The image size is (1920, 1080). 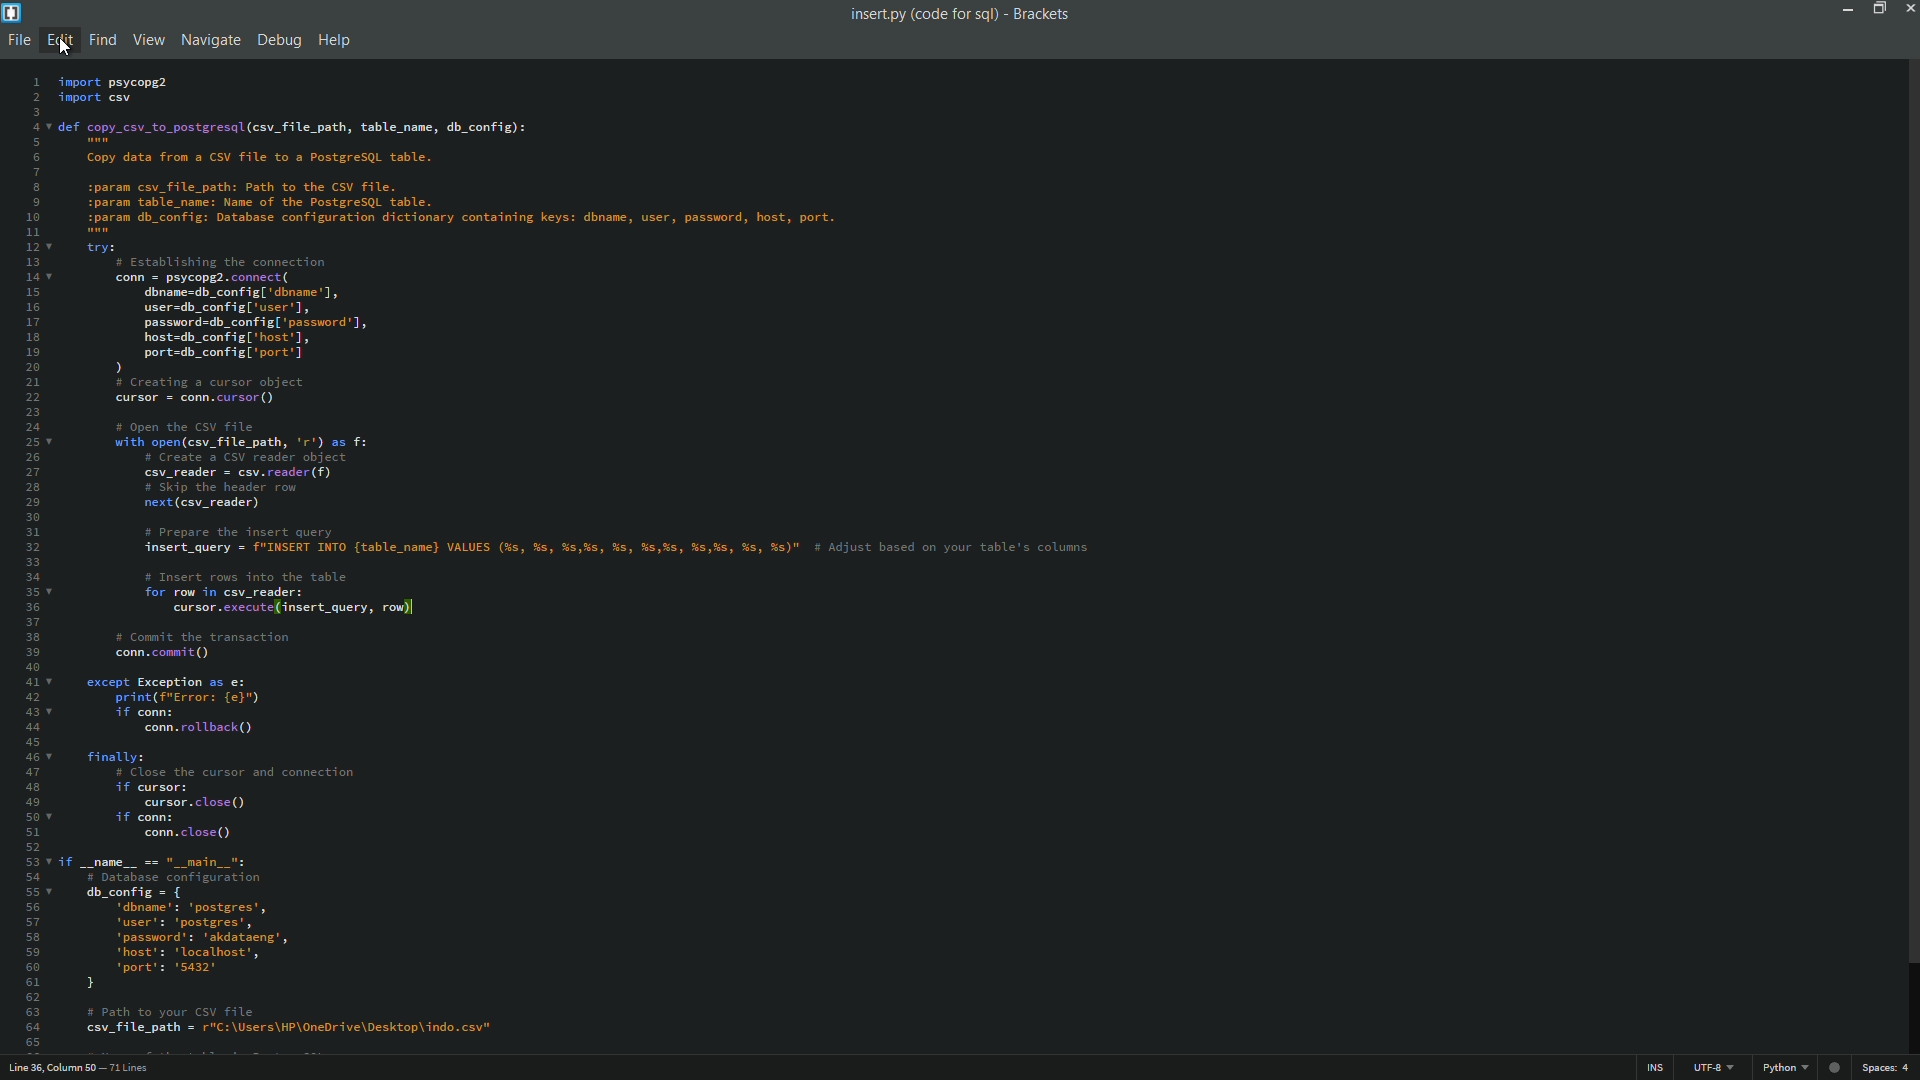 I want to click on insert.py (code for sql) - Brackets., so click(x=957, y=15).